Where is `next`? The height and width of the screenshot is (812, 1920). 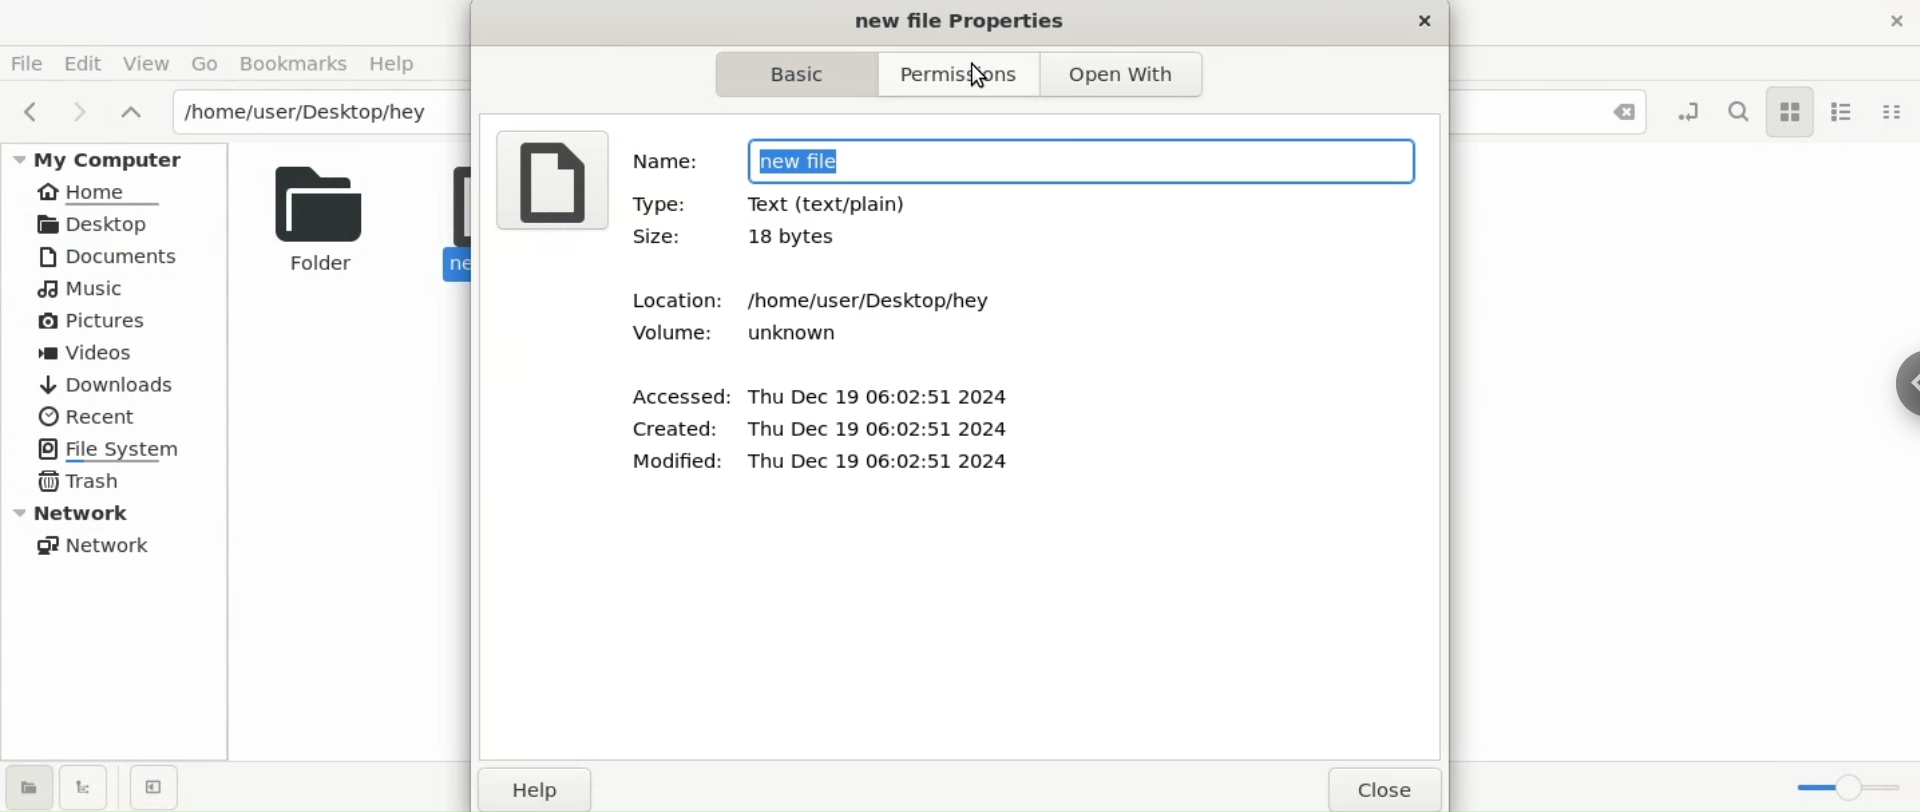
next is located at coordinates (76, 110).